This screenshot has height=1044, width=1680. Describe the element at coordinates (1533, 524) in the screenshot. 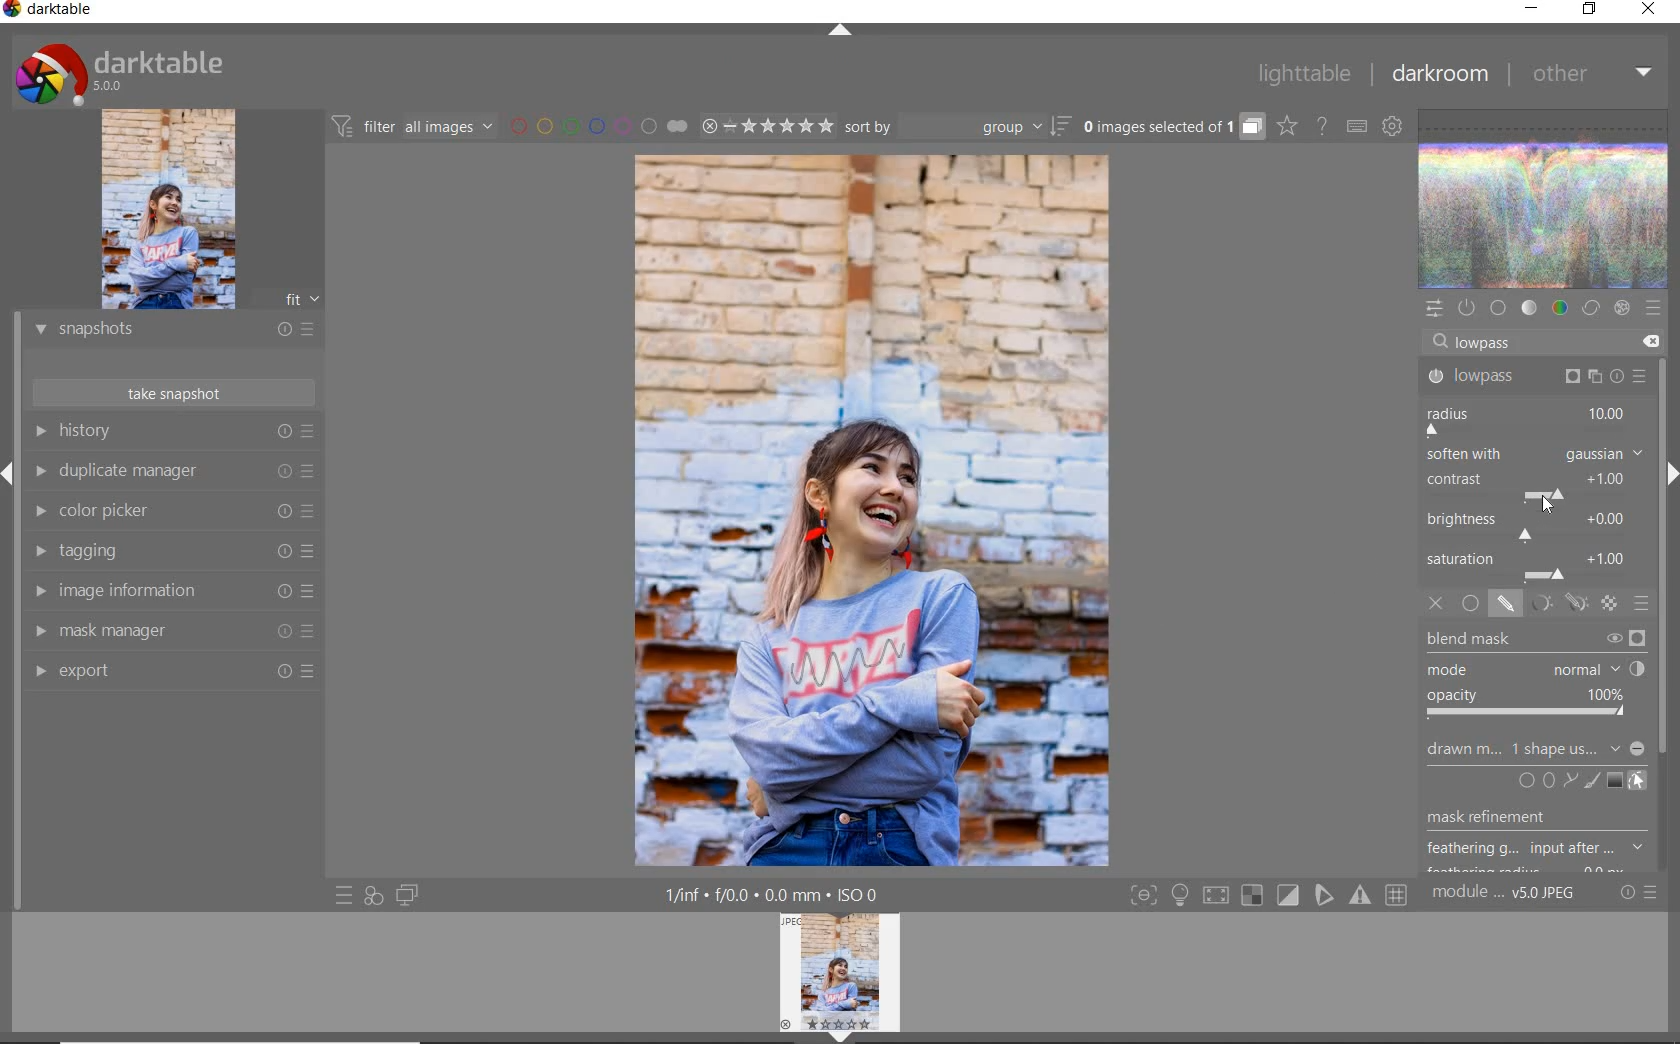

I see `brightness` at that location.